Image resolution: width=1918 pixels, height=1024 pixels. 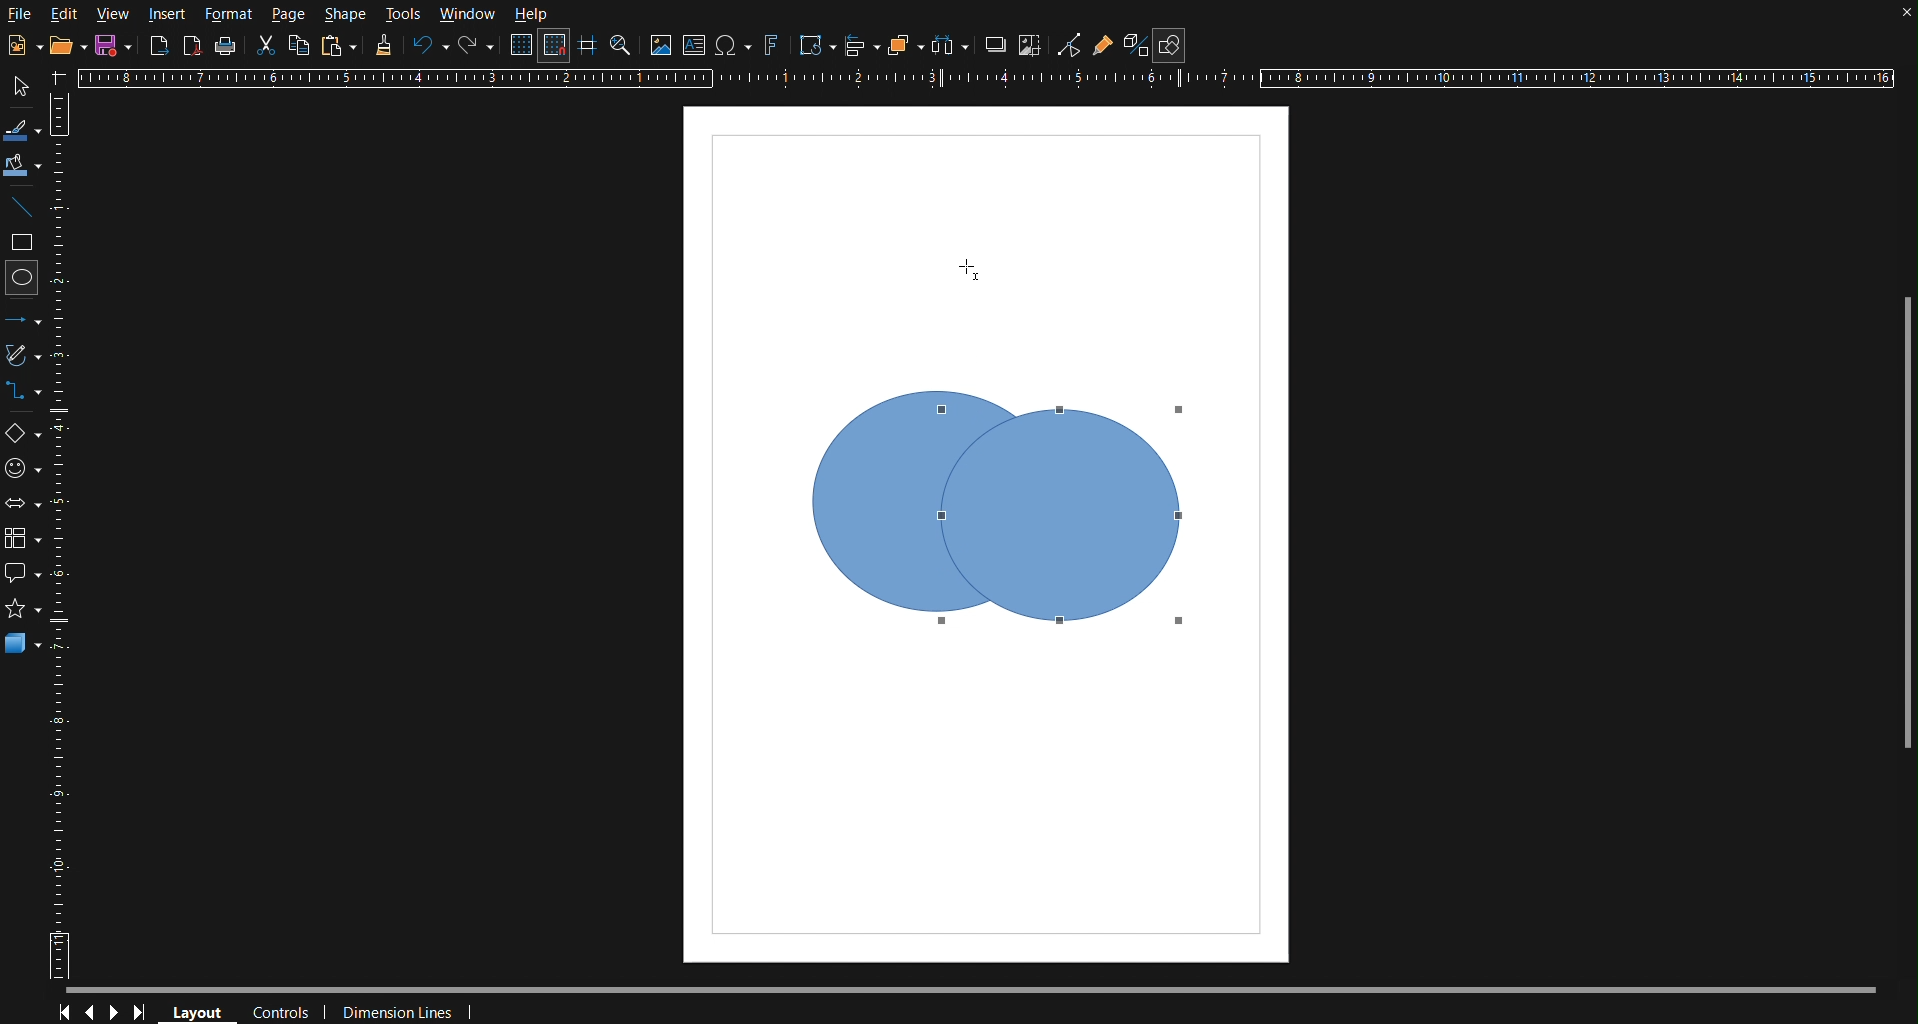 I want to click on Dimension Lines, so click(x=400, y=1009).